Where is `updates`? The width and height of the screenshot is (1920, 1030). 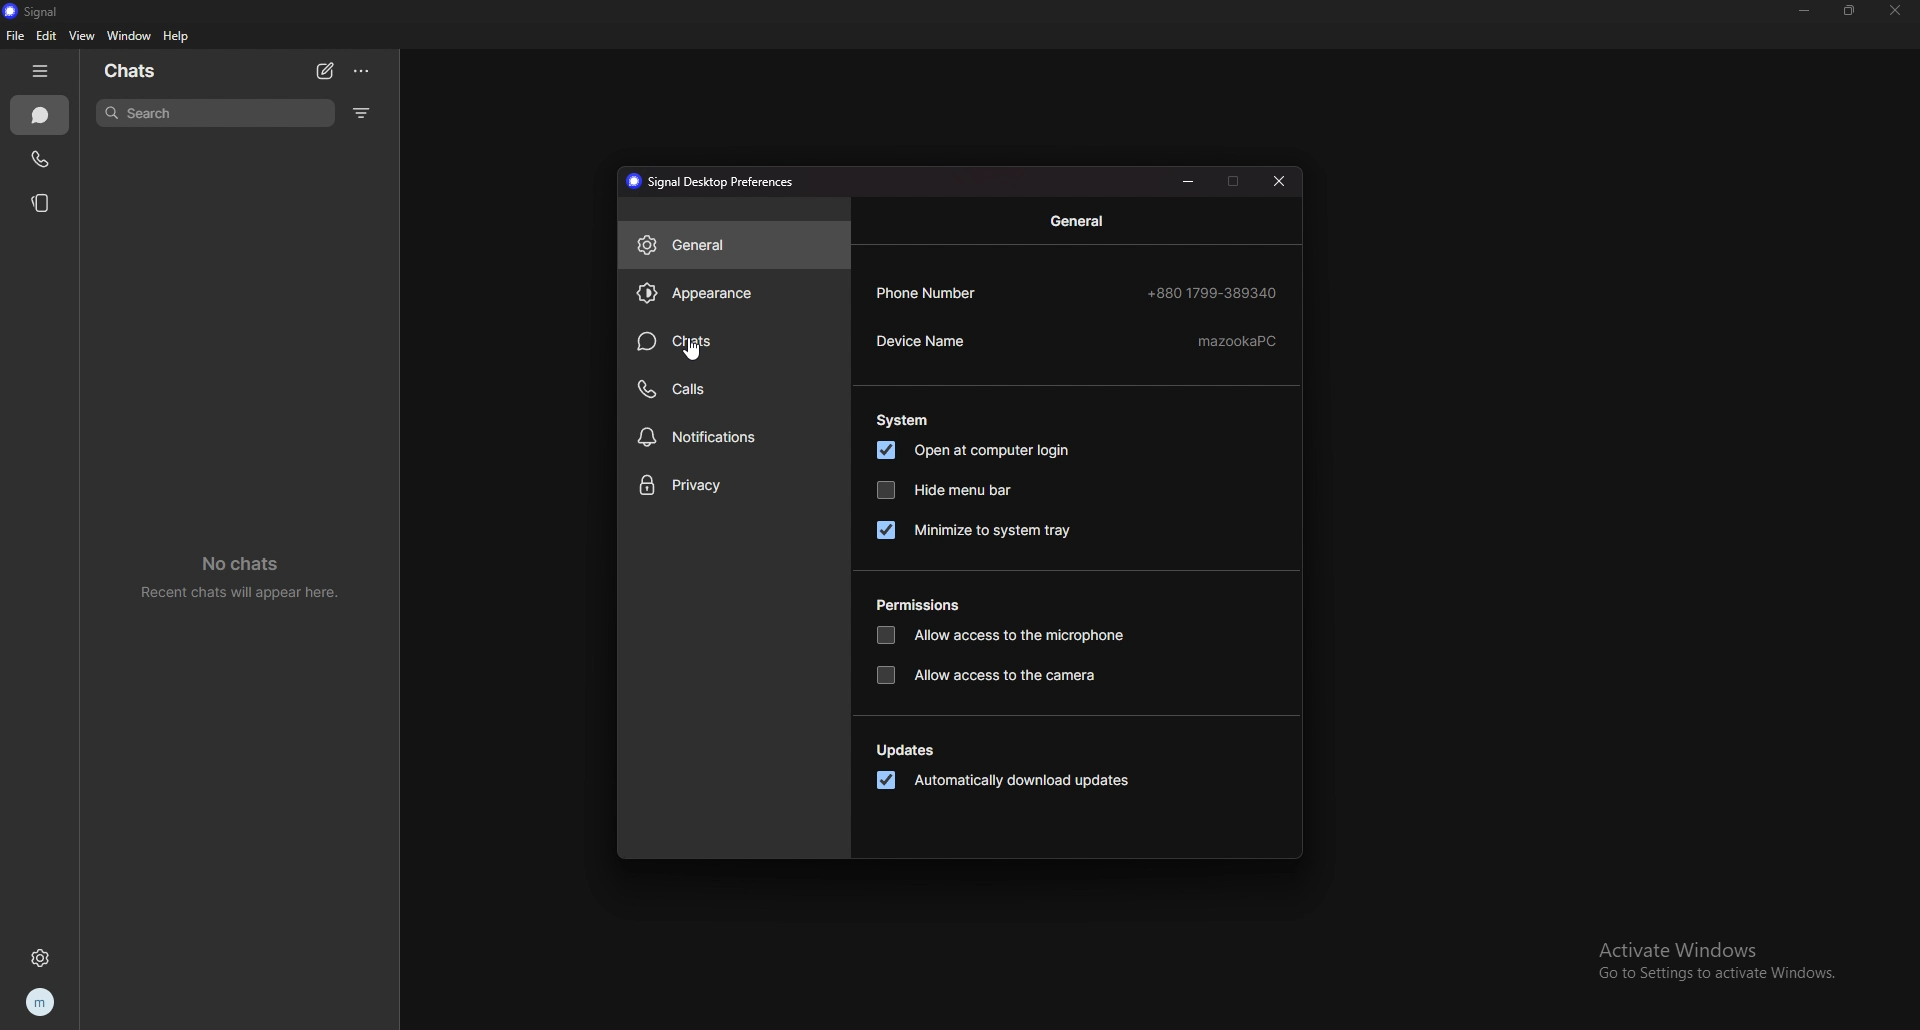
updates is located at coordinates (907, 752).